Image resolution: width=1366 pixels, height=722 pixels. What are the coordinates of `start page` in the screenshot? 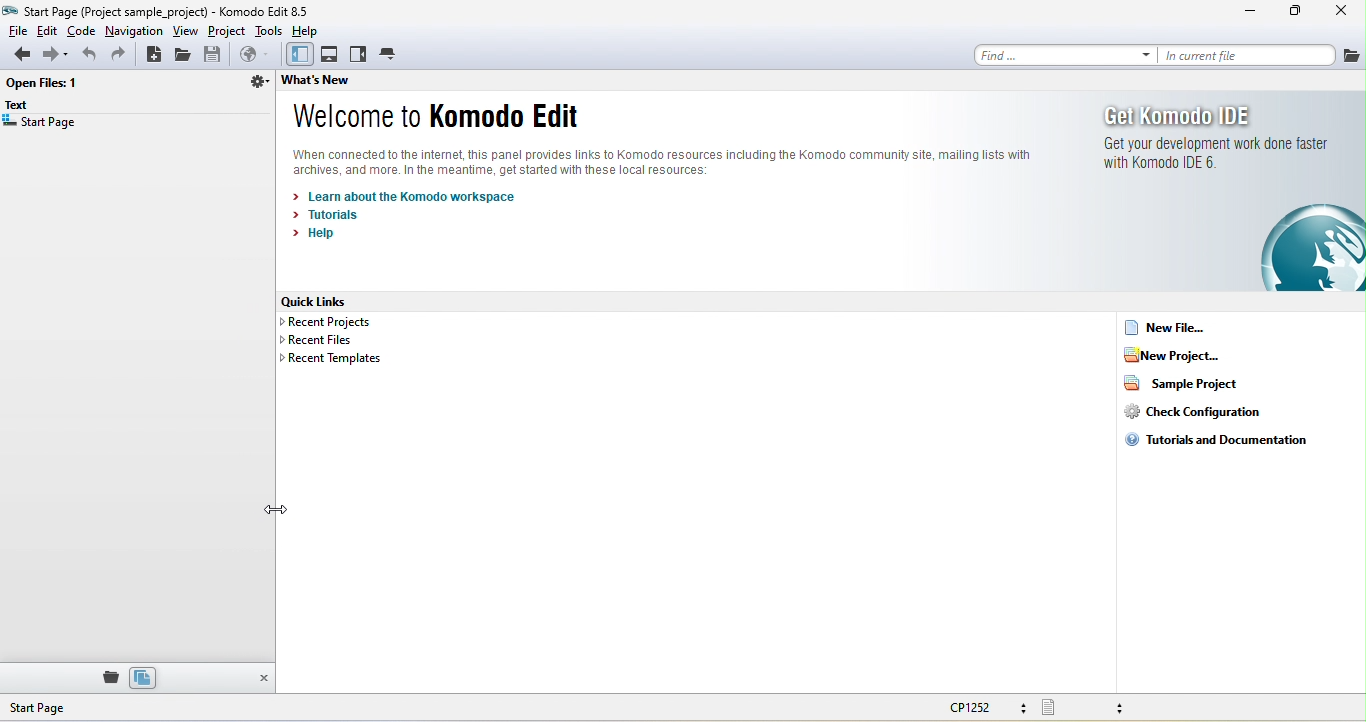 It's located at (74, 708).